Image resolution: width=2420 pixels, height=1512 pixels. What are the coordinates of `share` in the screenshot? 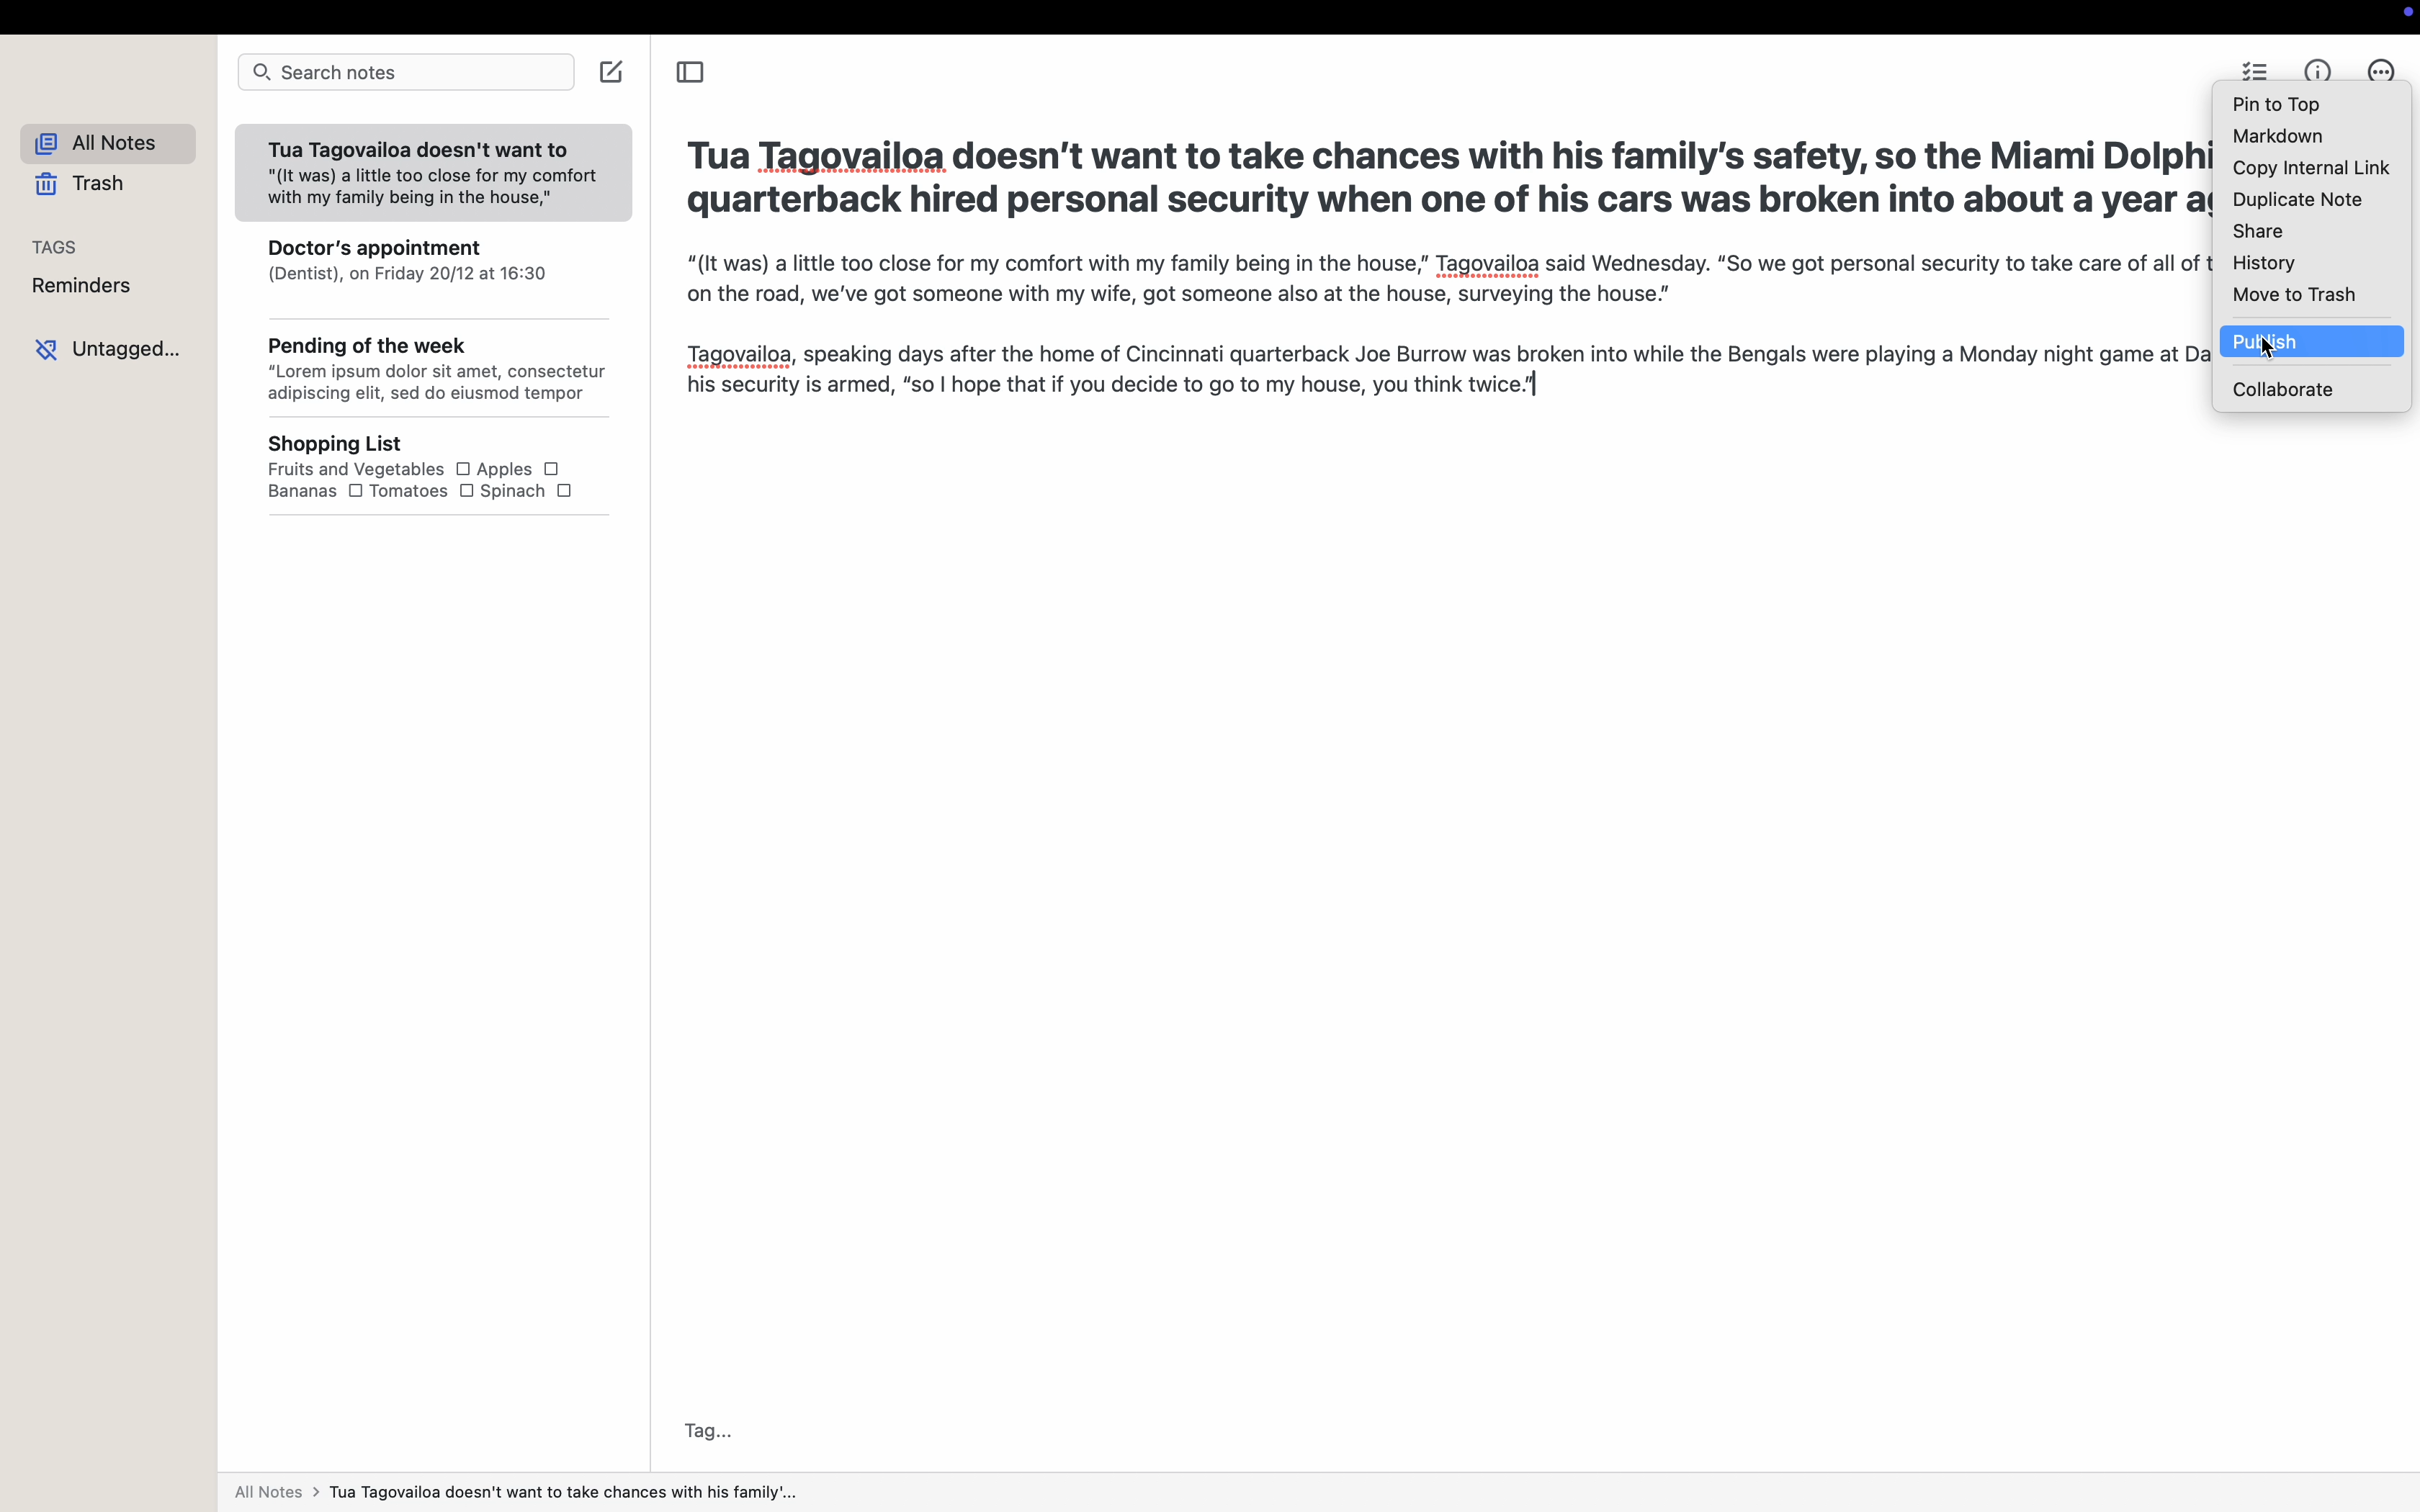 It's located at (2255, 232).